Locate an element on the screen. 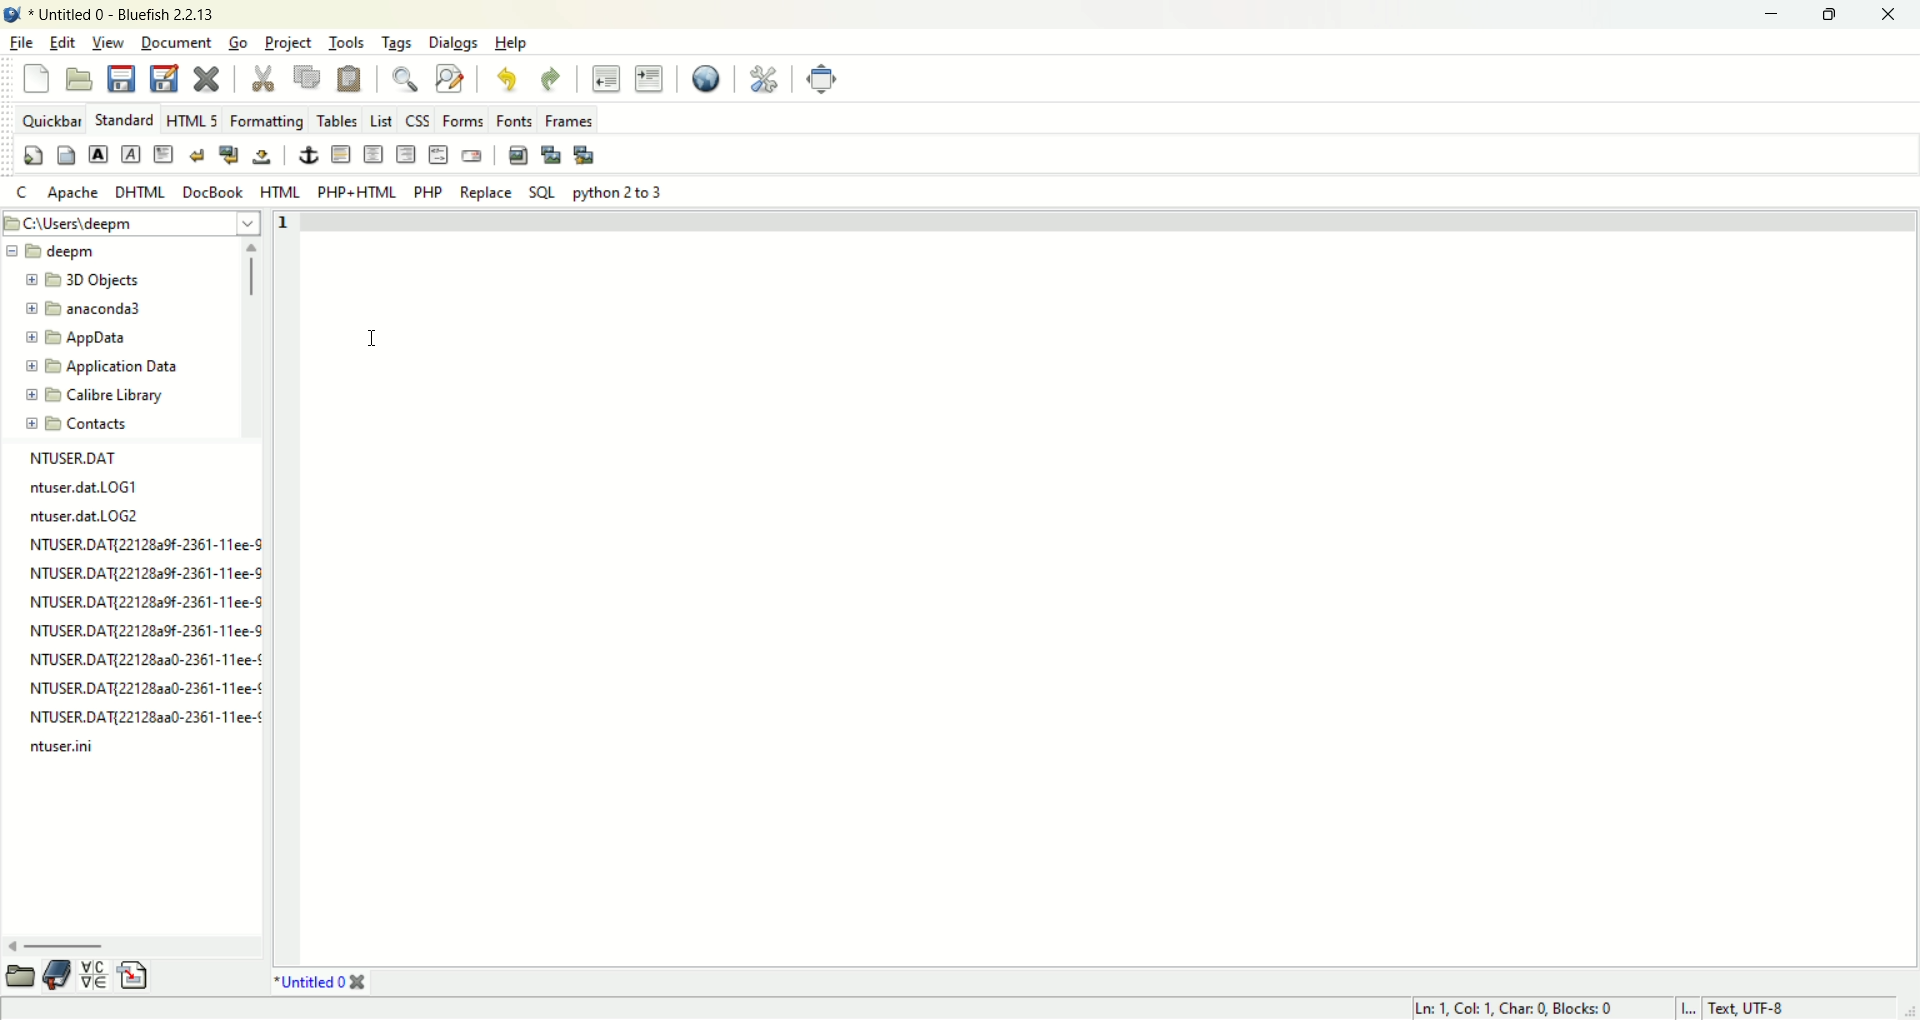 This screenshot has width=1920, height=1020. anchor is located at coordinates (308, 154).